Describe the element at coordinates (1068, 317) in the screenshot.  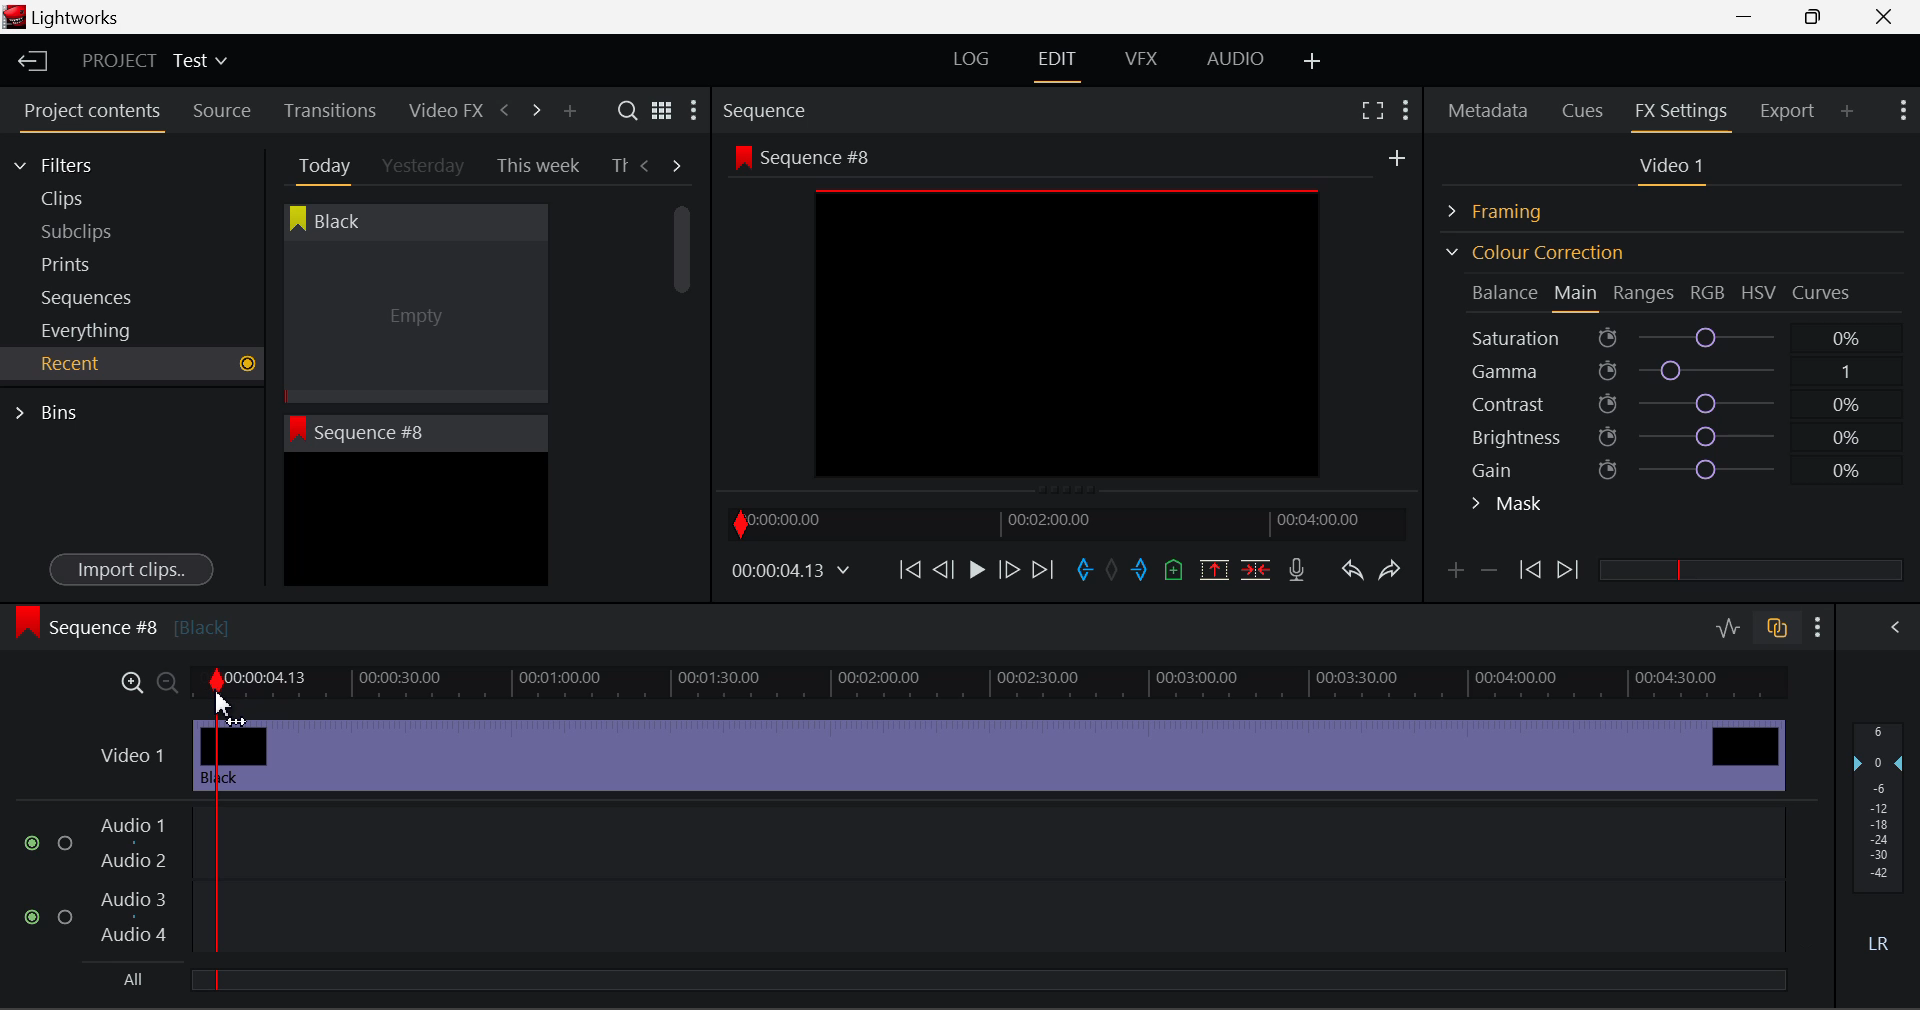
I see `Sequence #8 Preview Screen` at that location.